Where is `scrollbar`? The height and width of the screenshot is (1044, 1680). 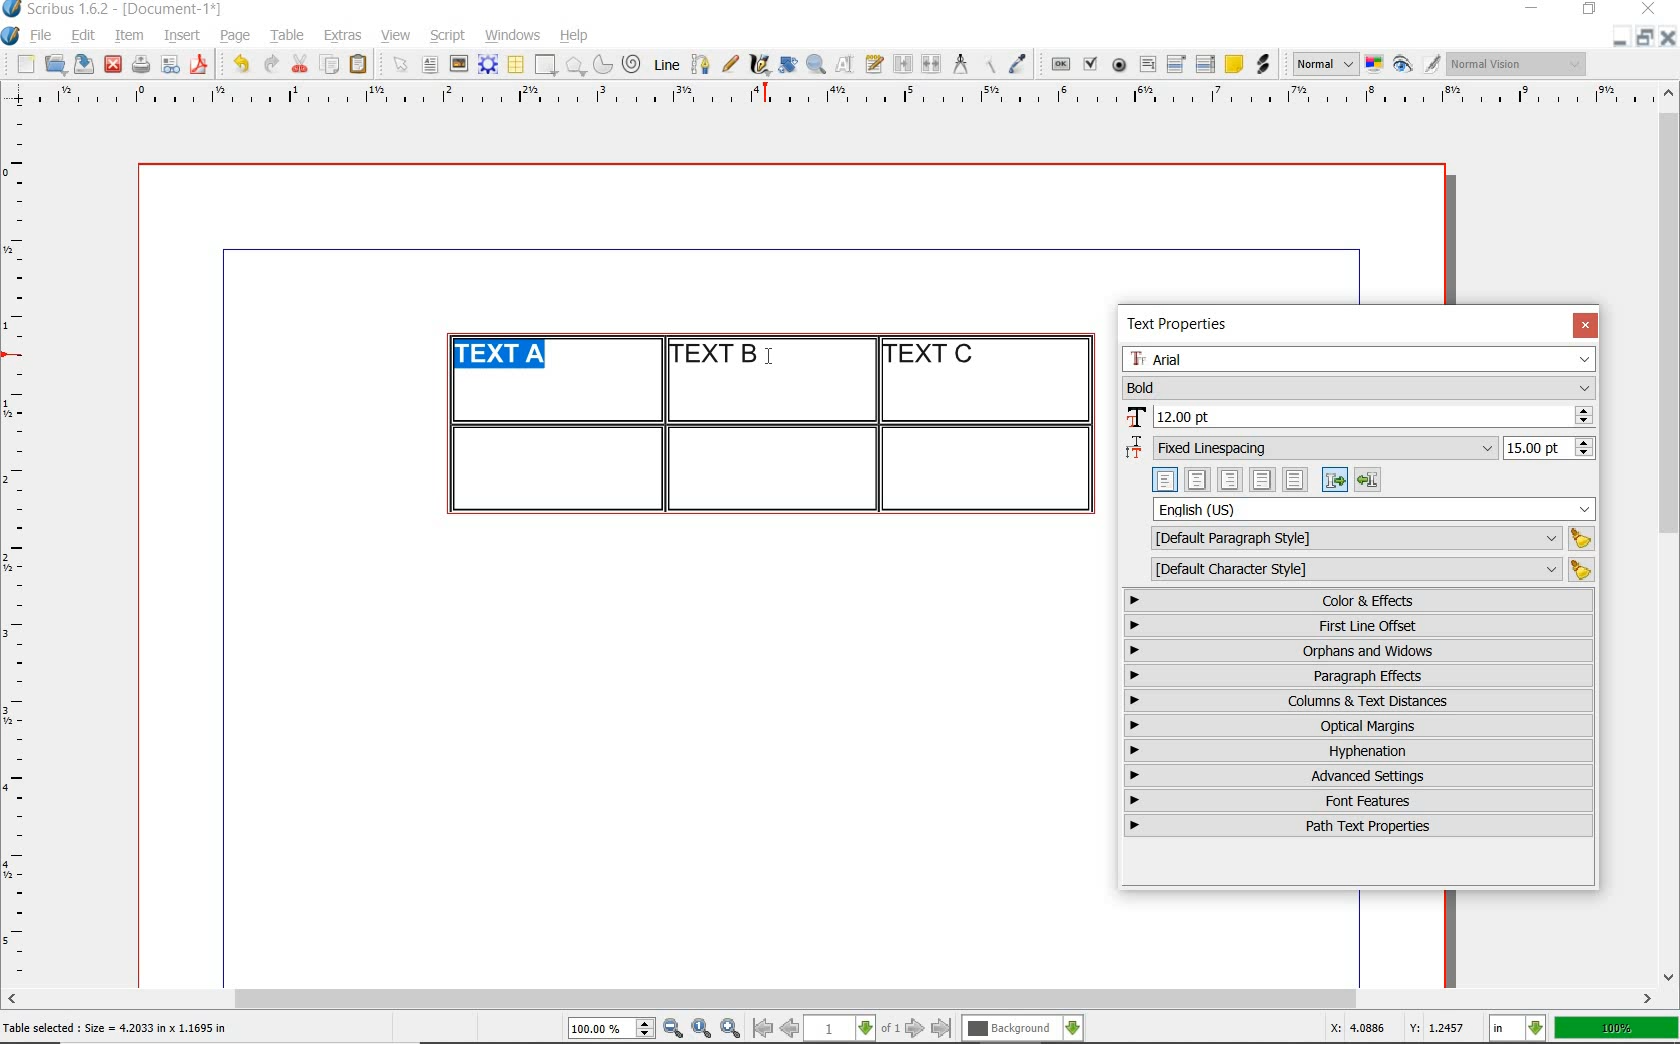
scrollbar is located at coordinates (1670, 533).